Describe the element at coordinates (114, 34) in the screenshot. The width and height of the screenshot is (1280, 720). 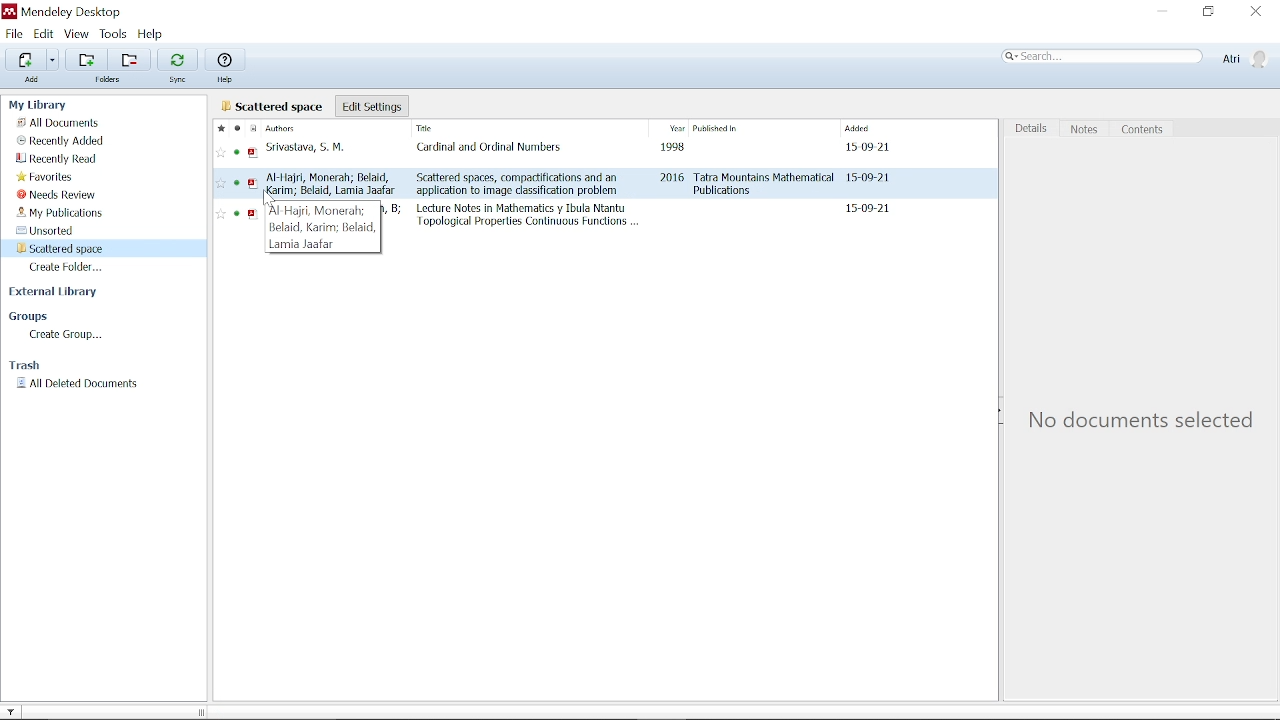
I see `Tools` at that location.